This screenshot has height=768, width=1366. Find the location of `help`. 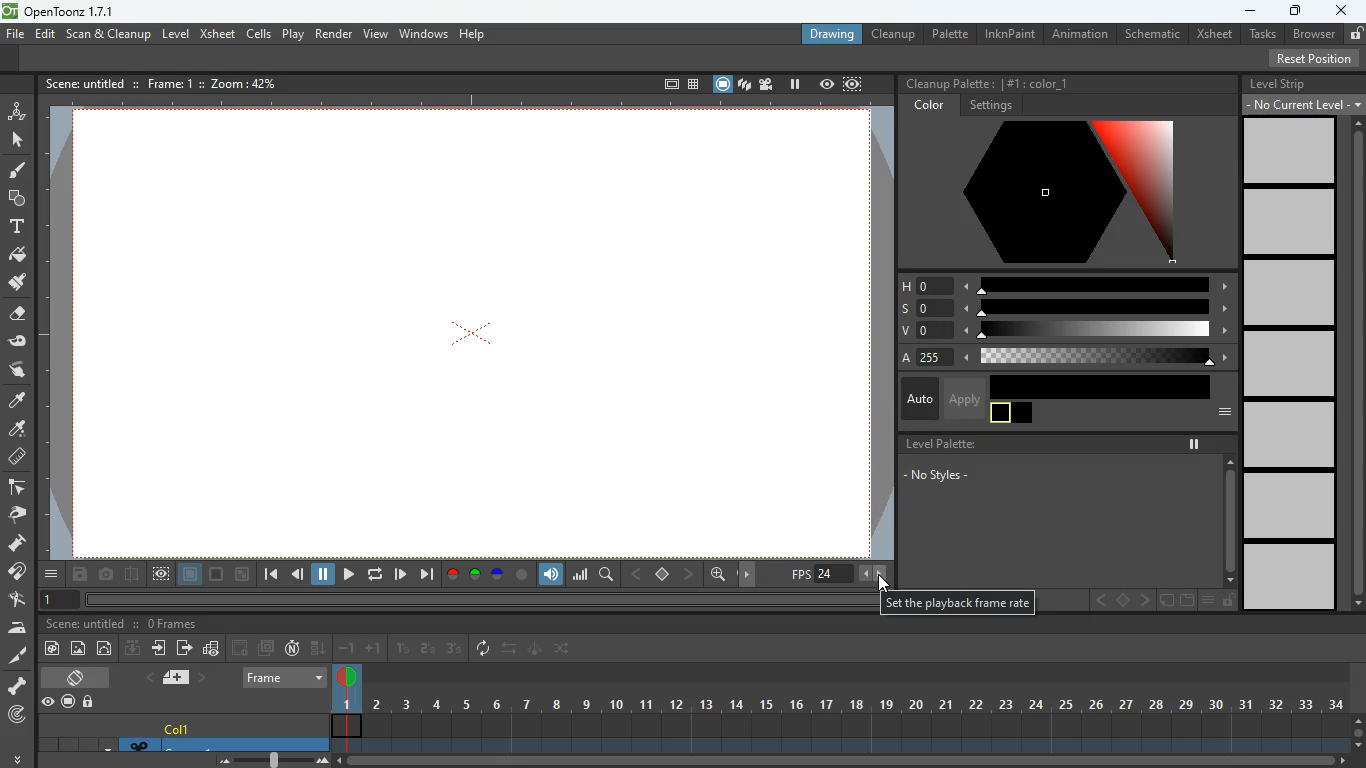

help is located at coordinates (476, 35).